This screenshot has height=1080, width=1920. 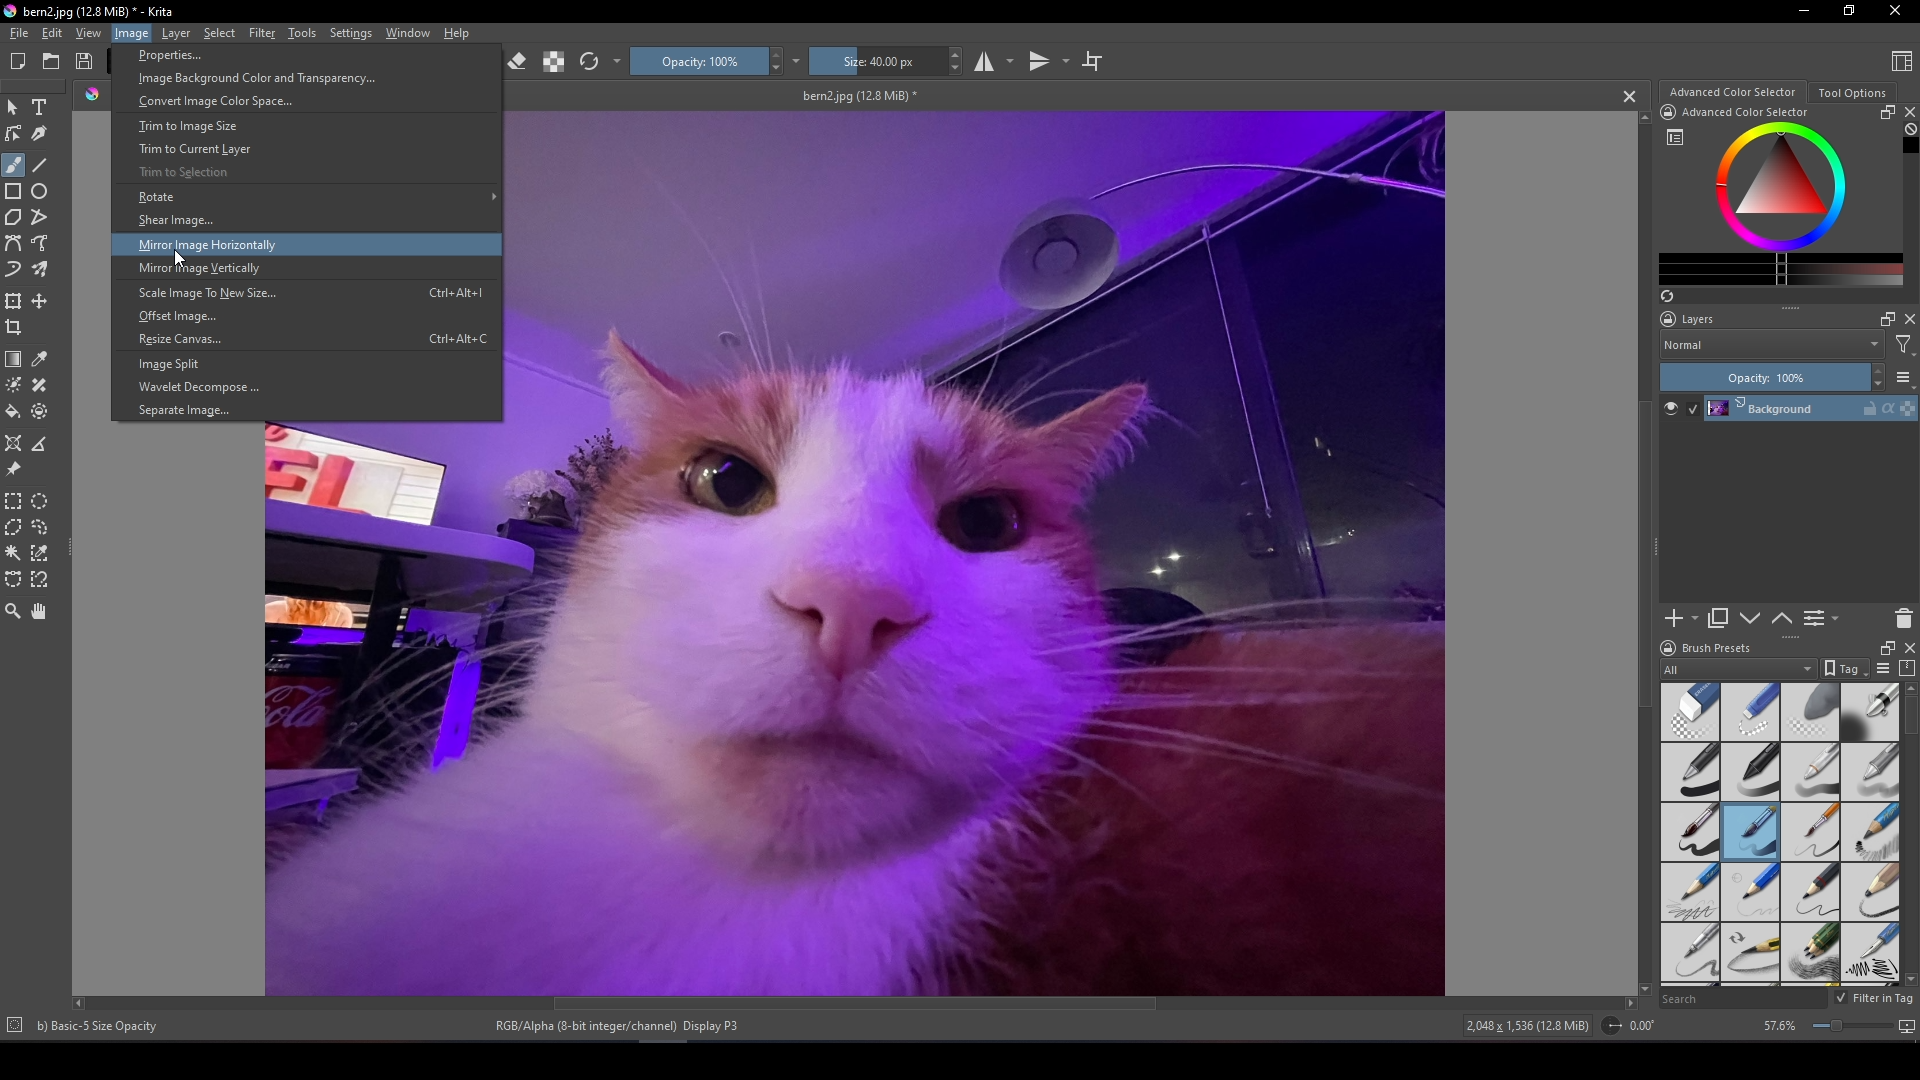 I want to click on Resize canvas, so click(x=309, y=338).